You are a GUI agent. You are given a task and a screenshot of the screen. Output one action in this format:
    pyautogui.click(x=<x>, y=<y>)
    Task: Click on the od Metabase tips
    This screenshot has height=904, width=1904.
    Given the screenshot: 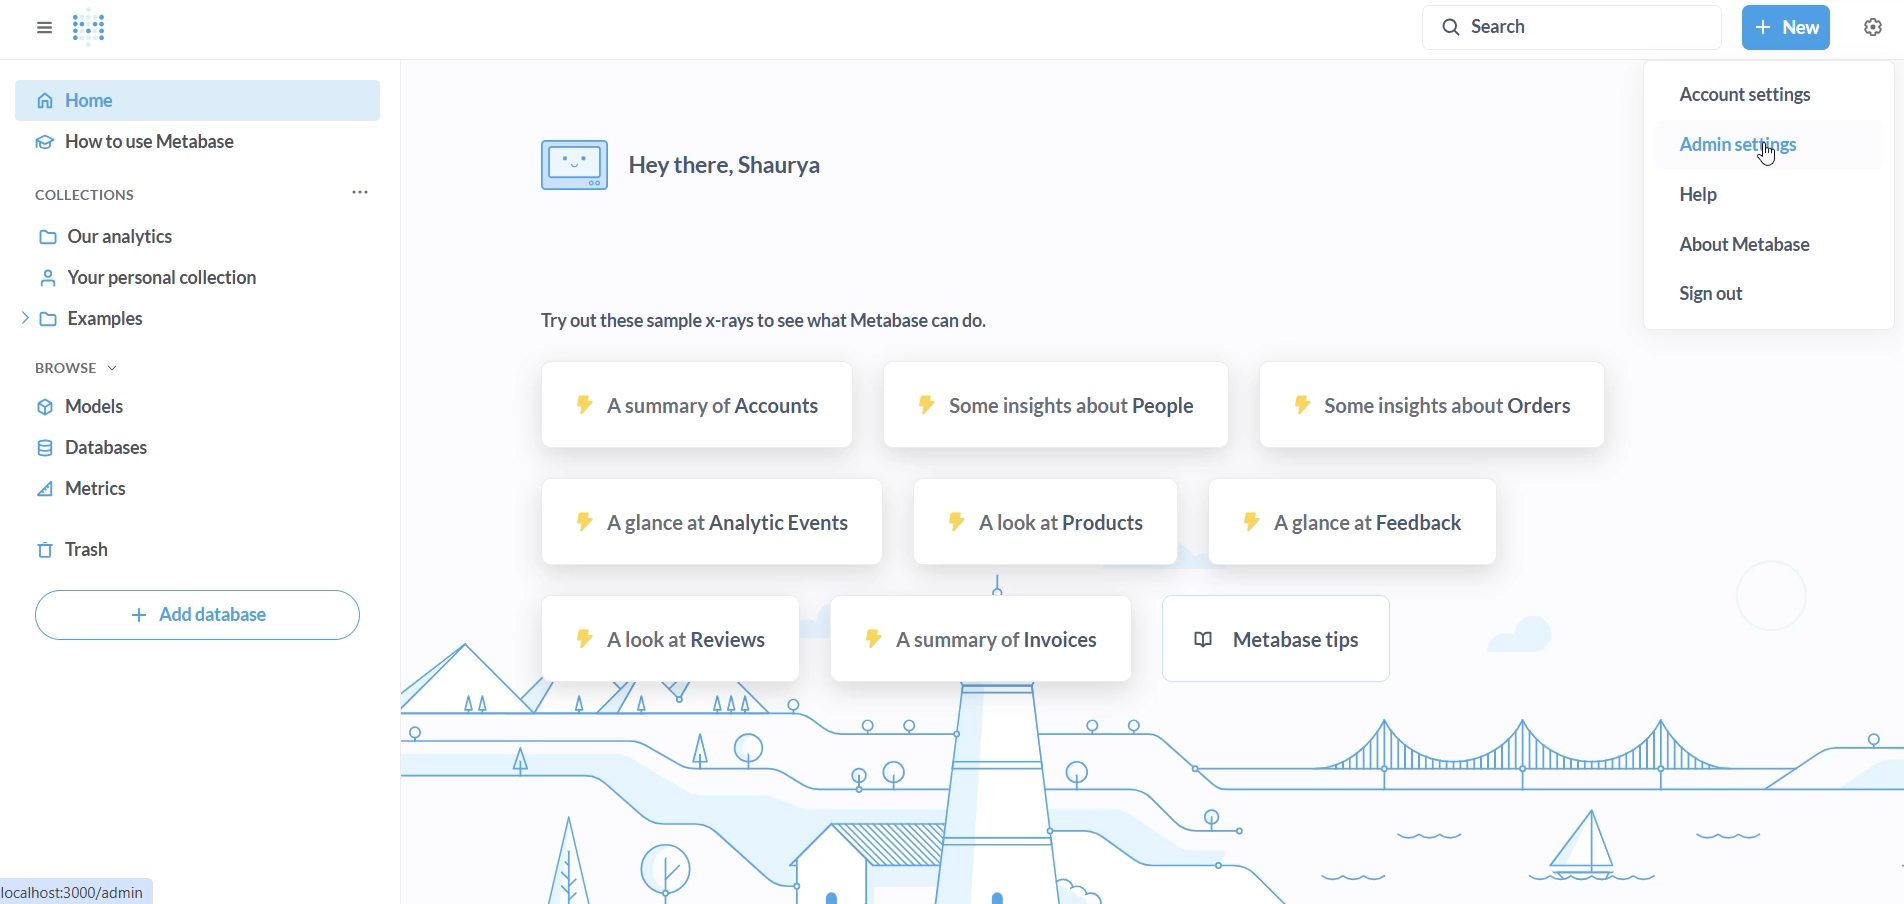 What is the action you would take?
    pyautogui.click(x=1285, y=636)
    